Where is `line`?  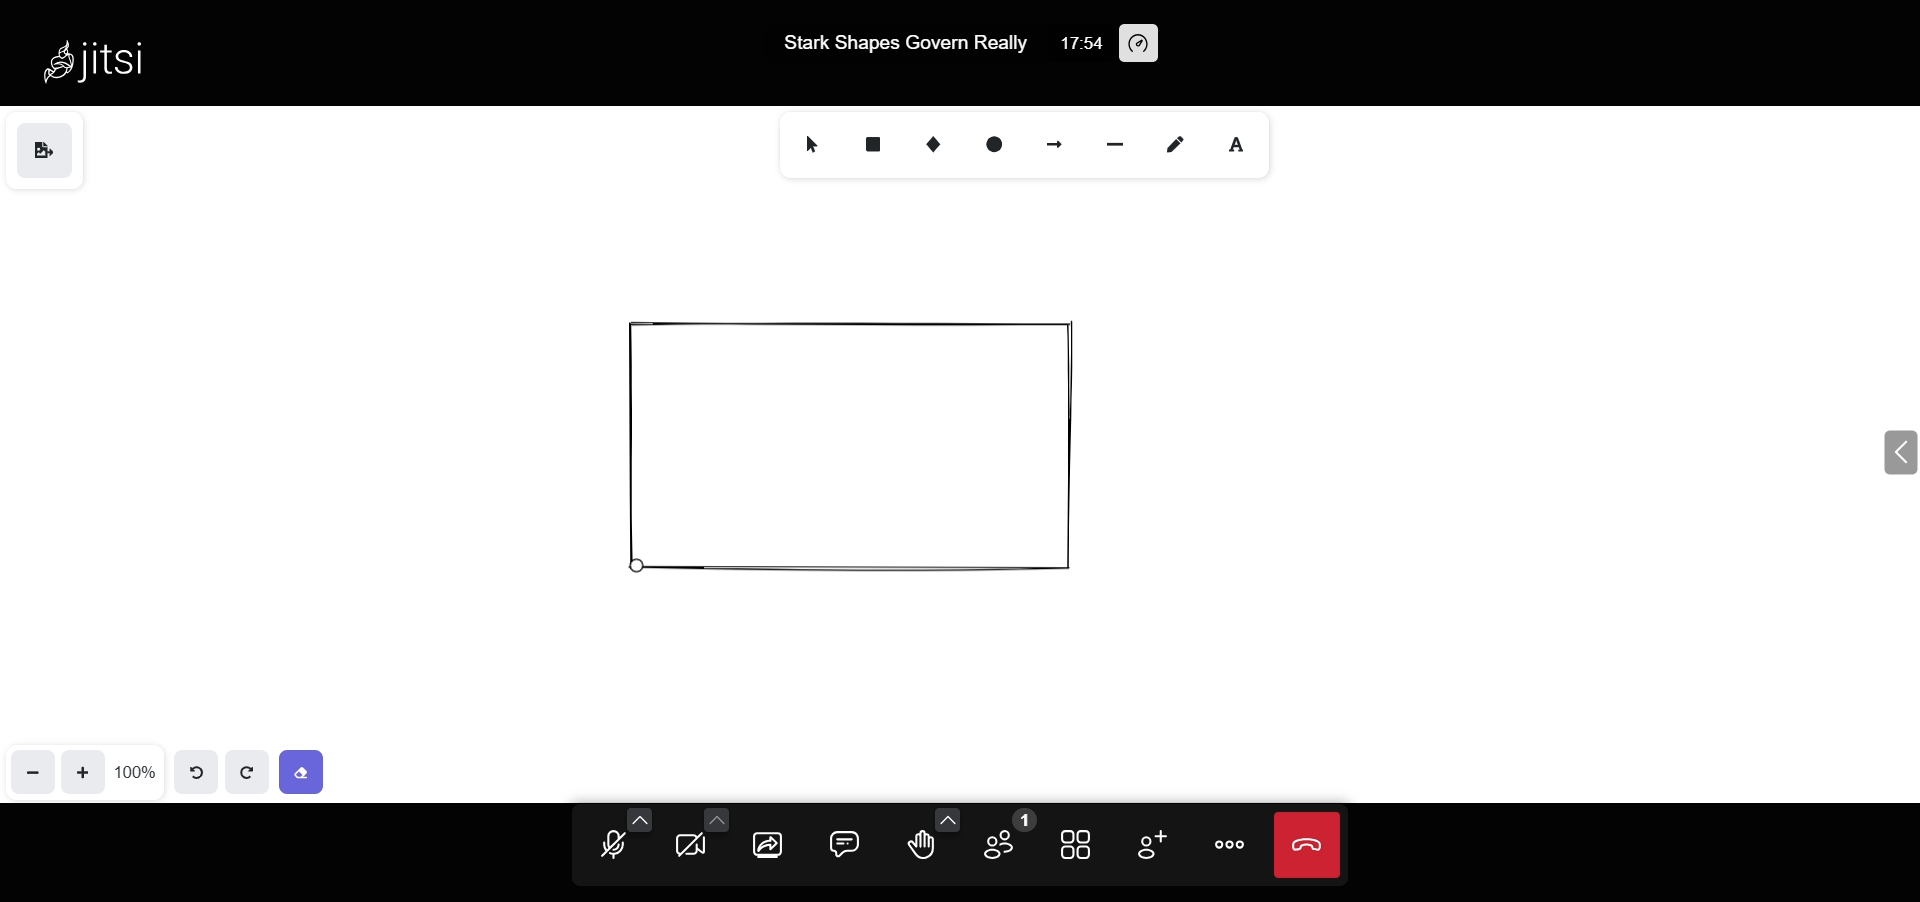
line is located at coordinates (1112, 143).